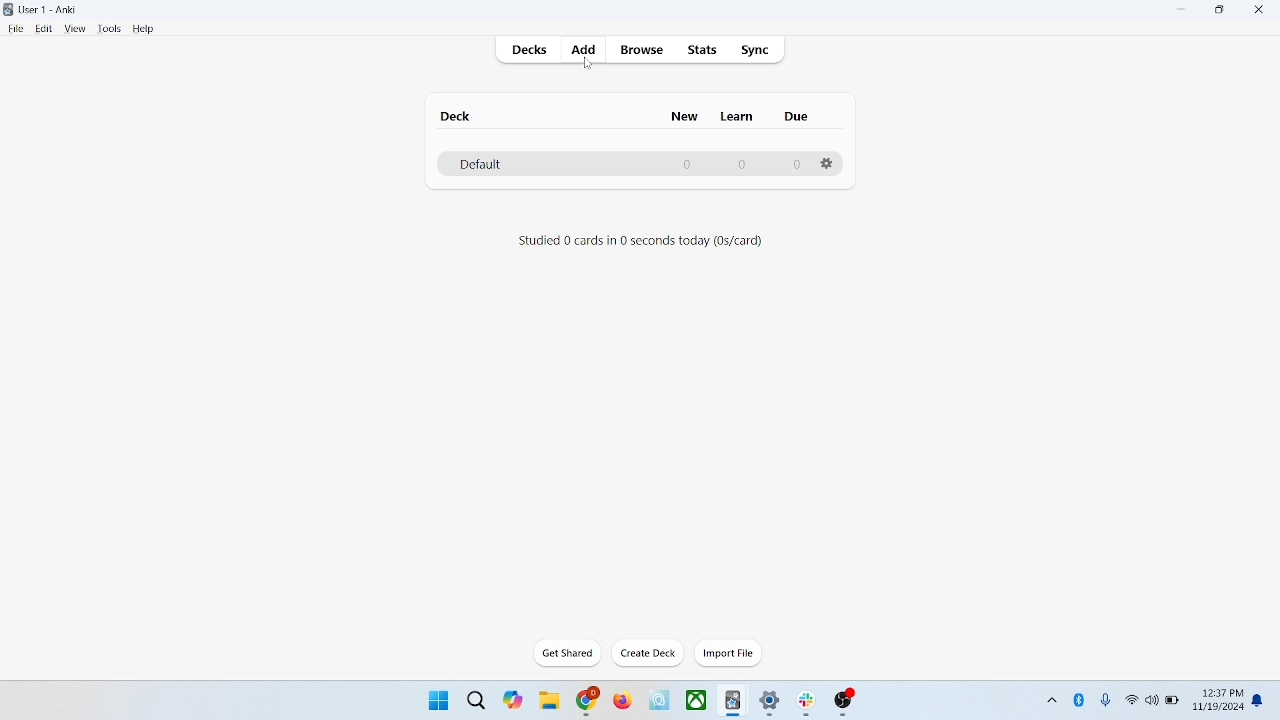 The height and width of the screenshot is (720, 1280). I want to click on Studied 0 cards in 0 seconds today (0s/card), so click(641, 242).